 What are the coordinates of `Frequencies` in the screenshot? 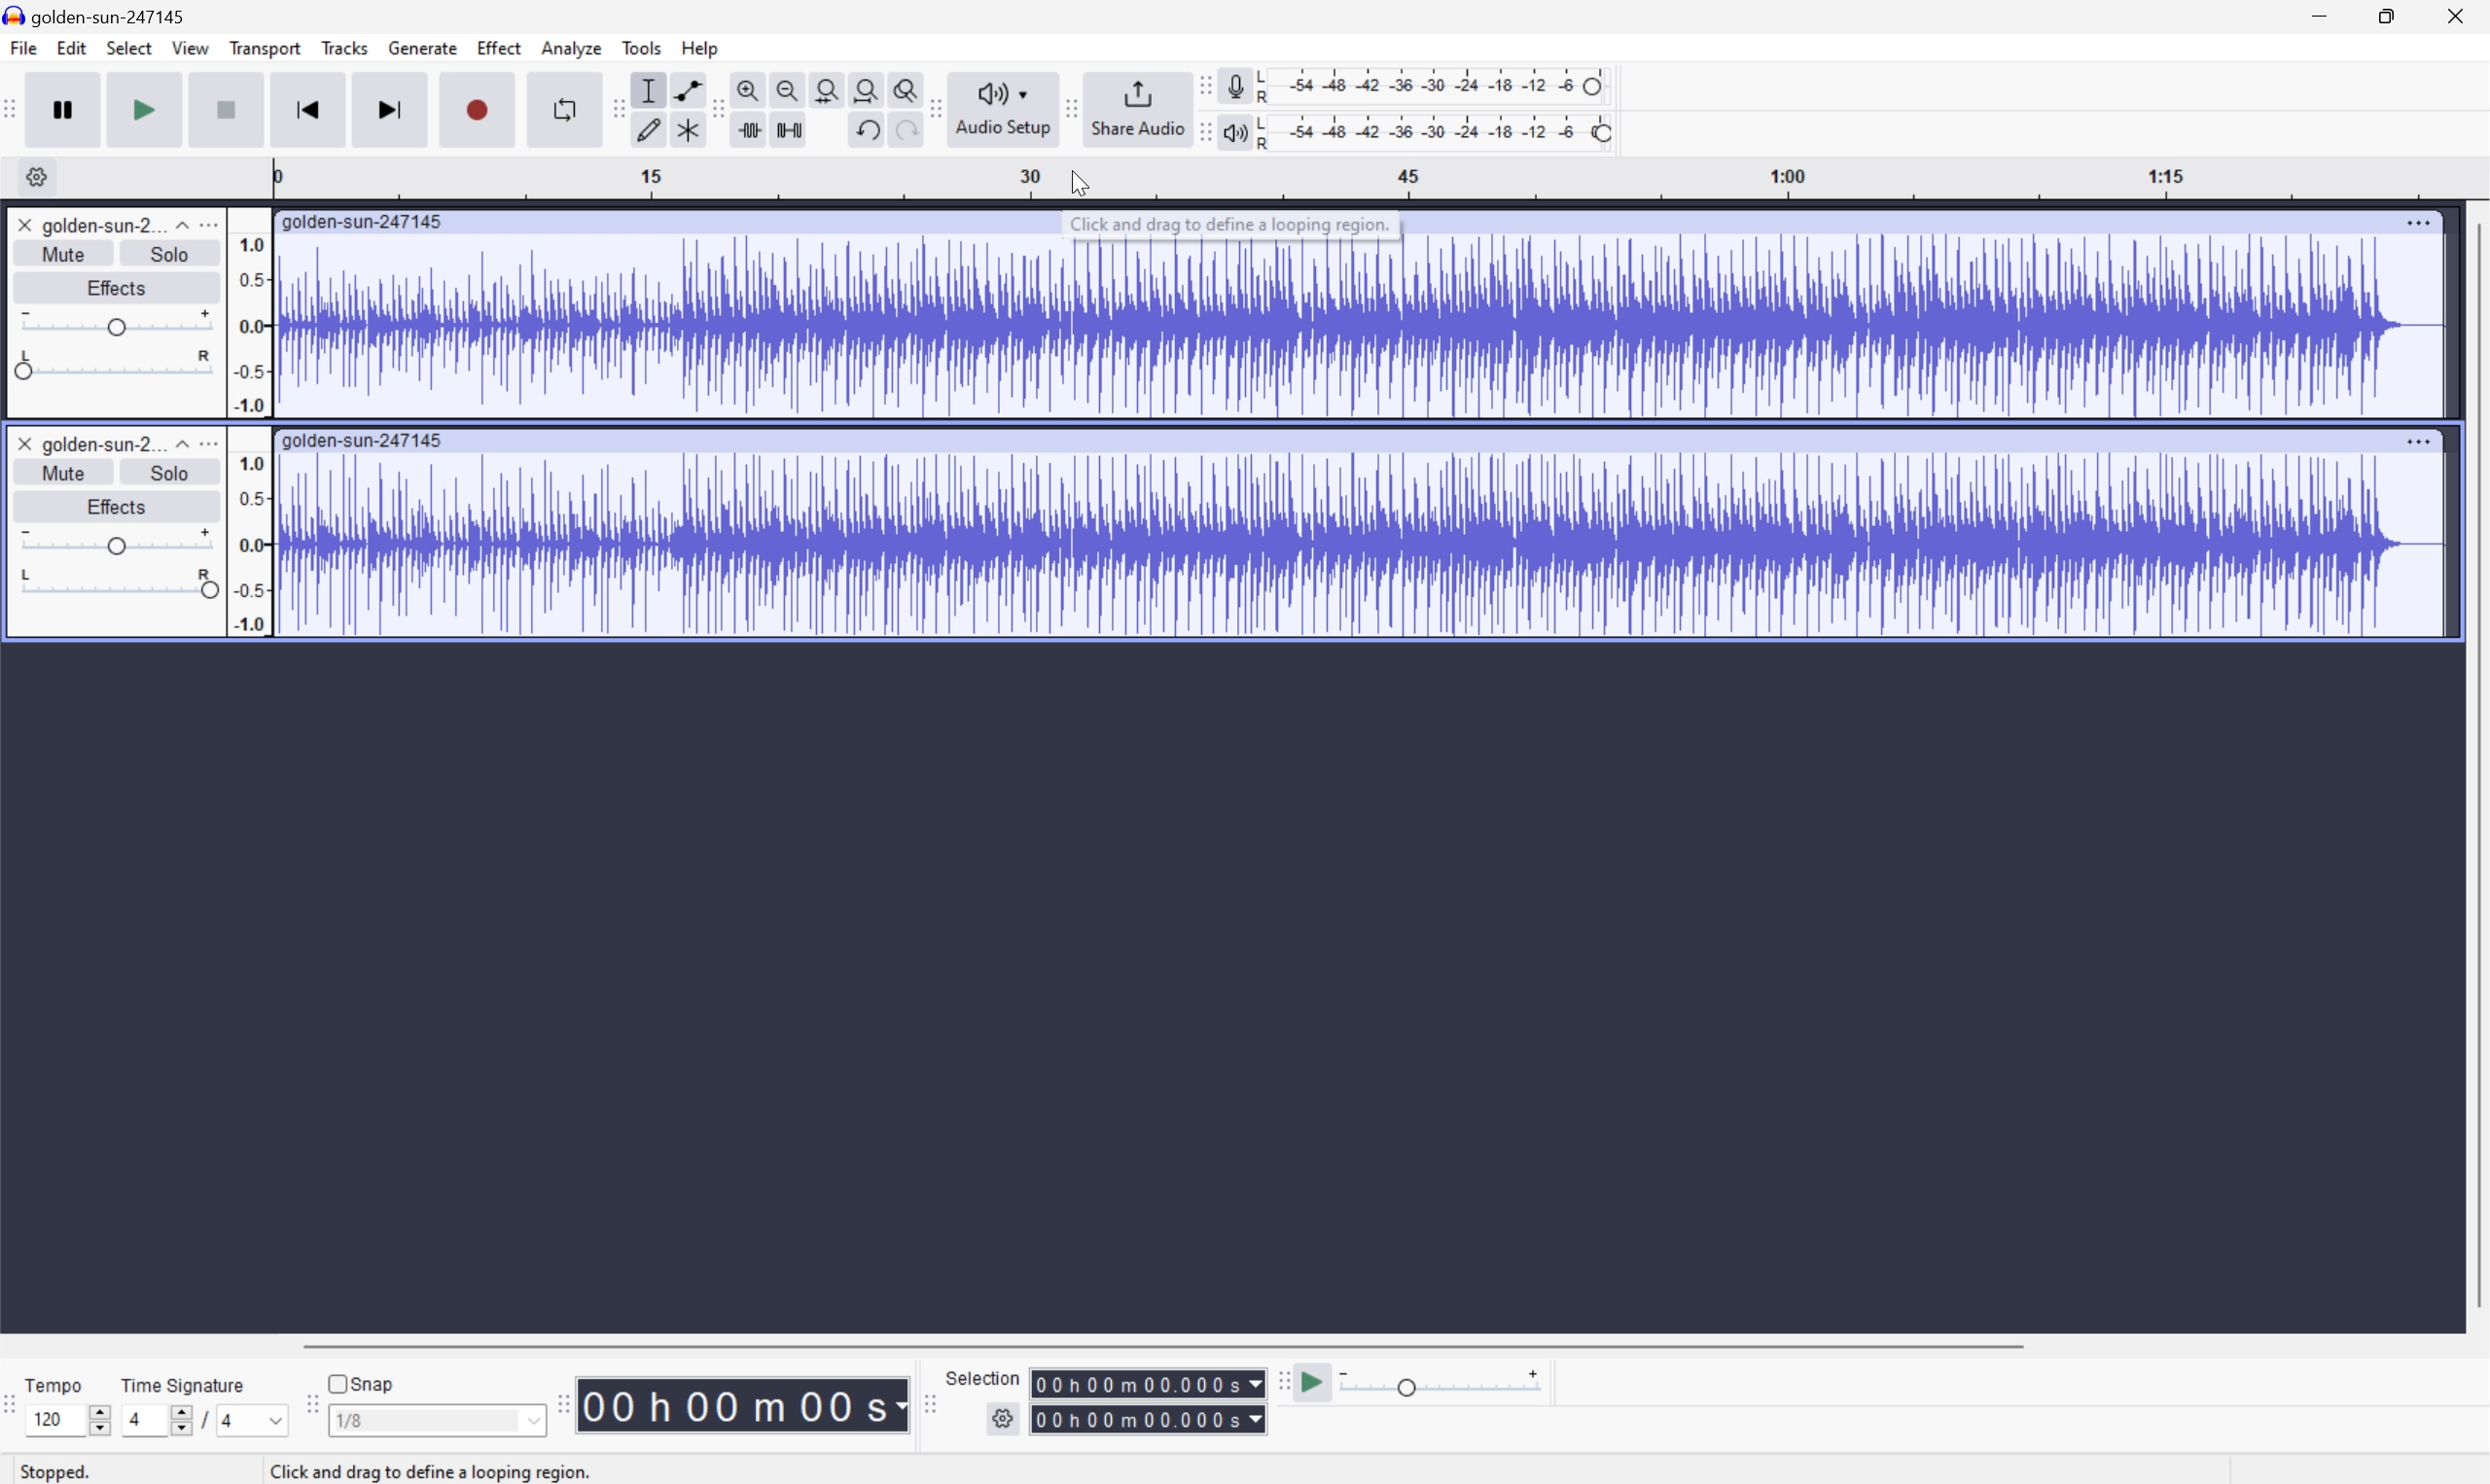 It's located at (251, 438).